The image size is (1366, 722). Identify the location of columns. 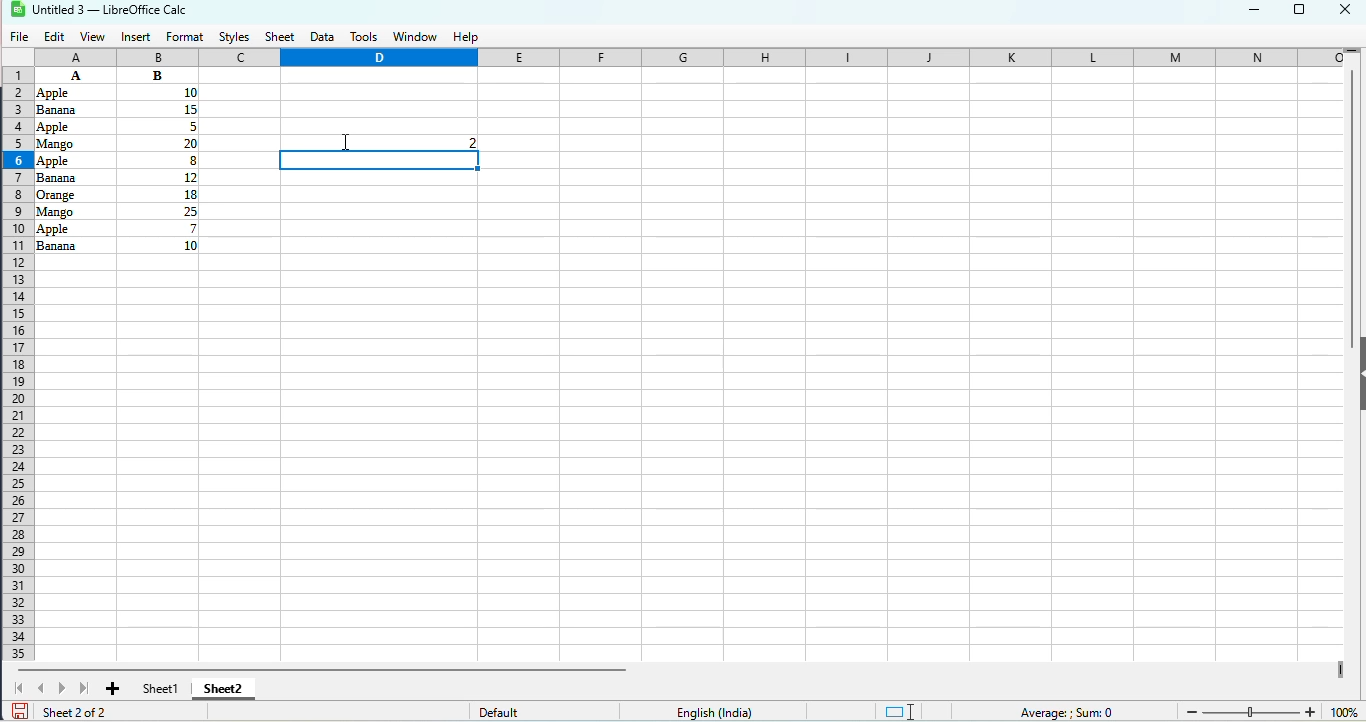
(692, 57).